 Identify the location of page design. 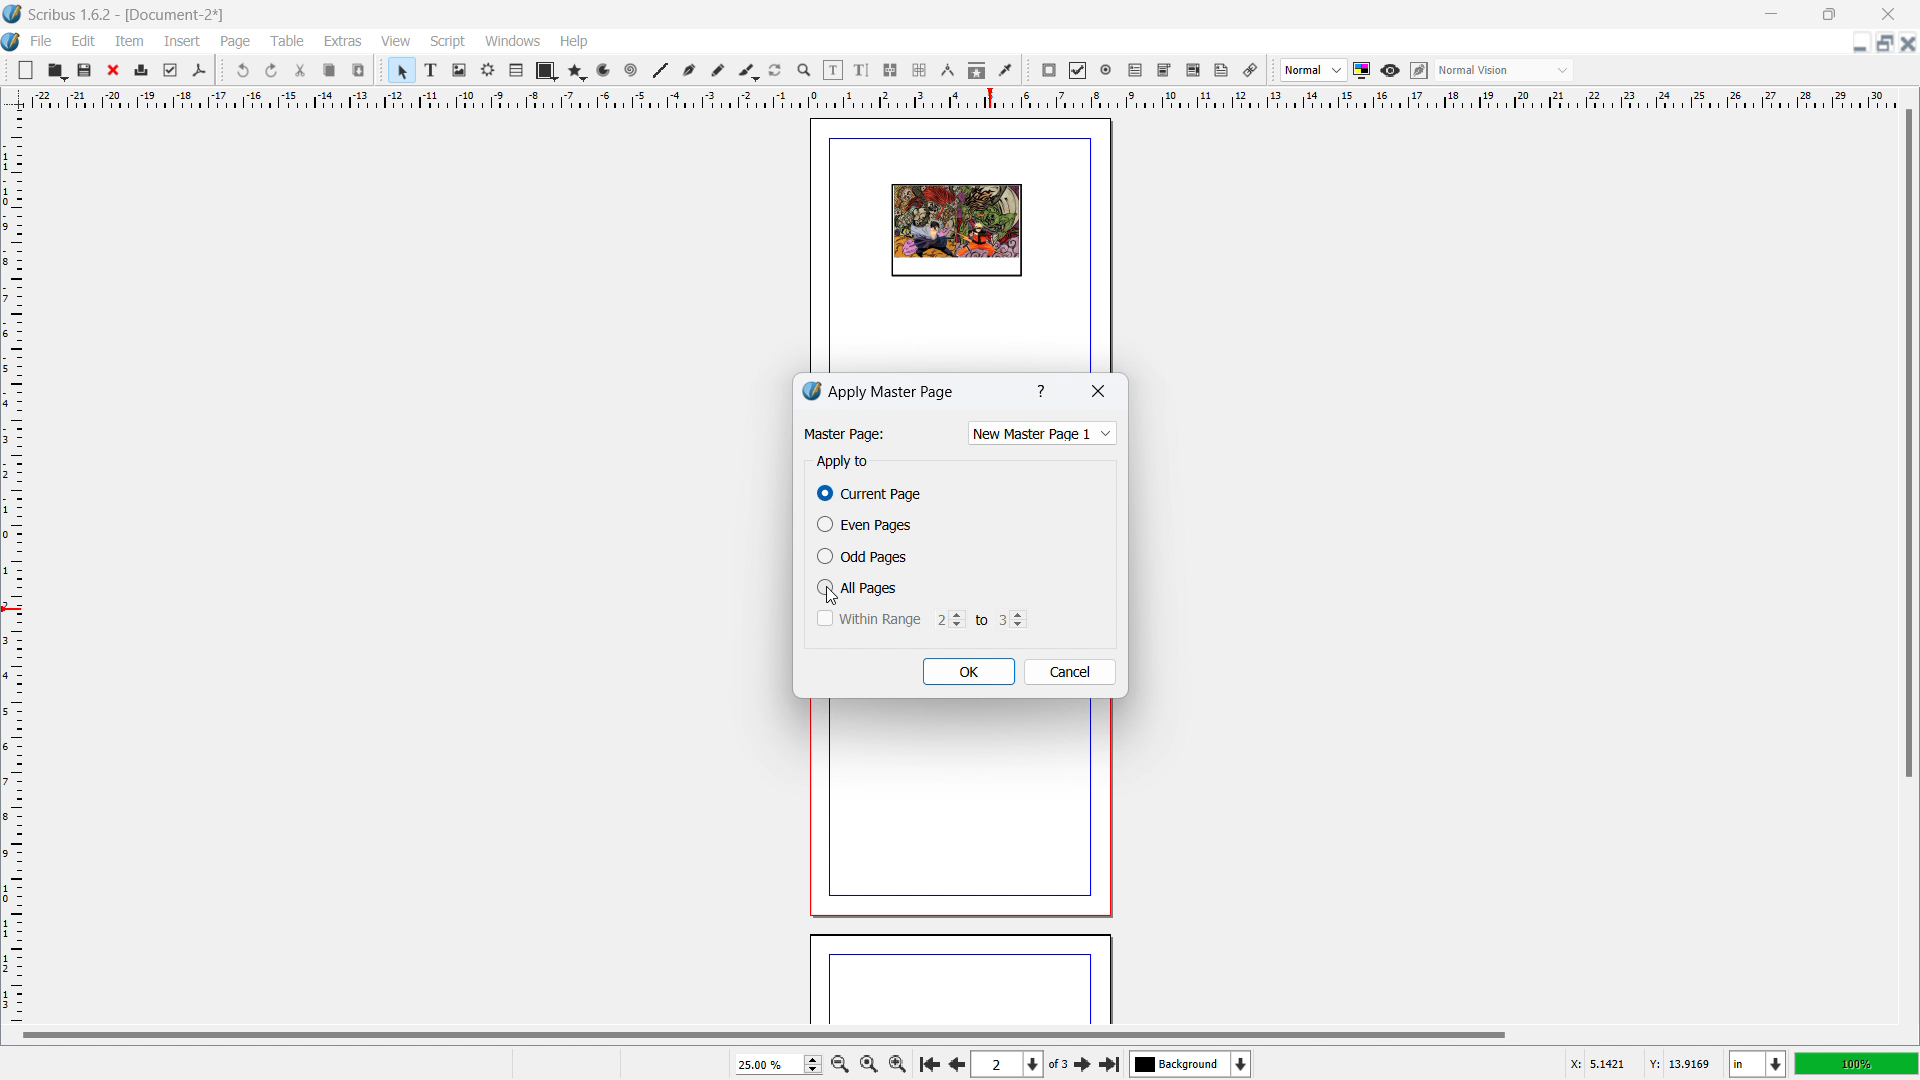
(956, 231).